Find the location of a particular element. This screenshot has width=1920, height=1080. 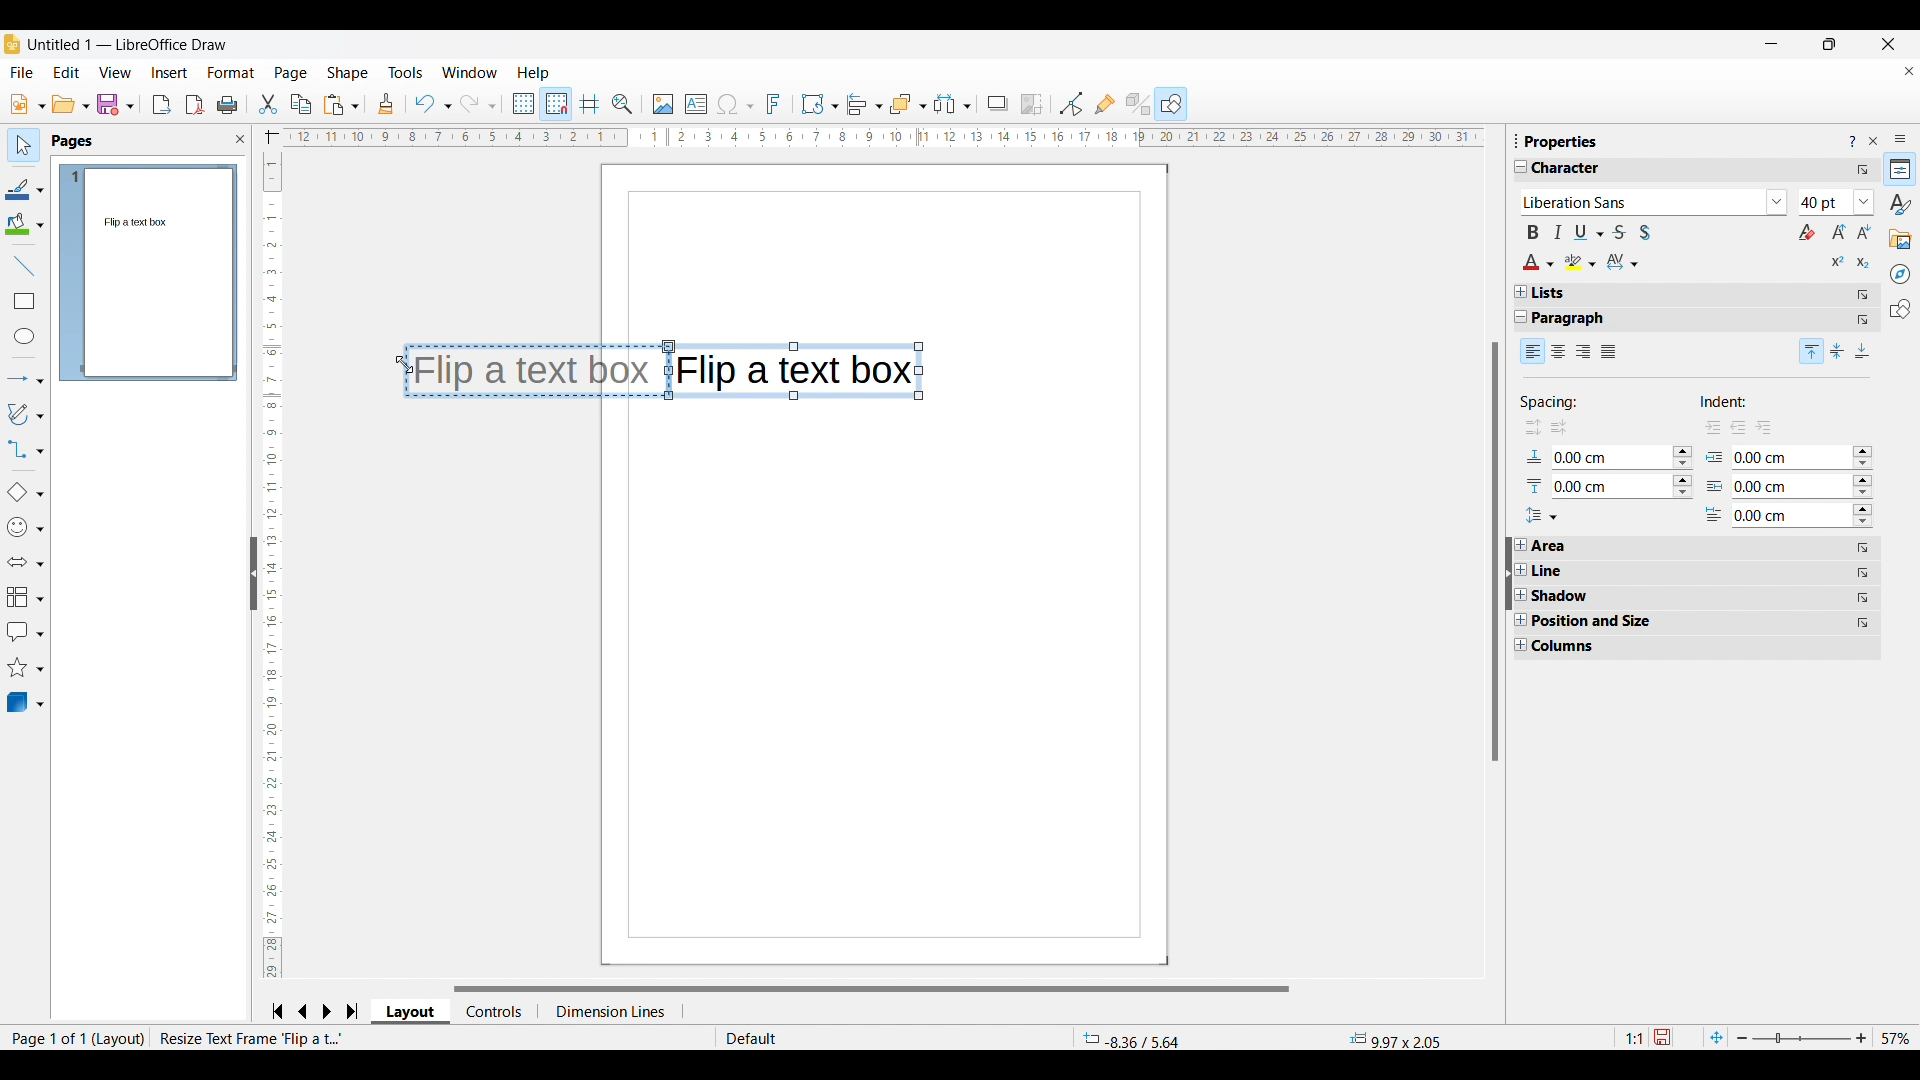

More options for respective sub-title is located at coordinates (1864, 586).